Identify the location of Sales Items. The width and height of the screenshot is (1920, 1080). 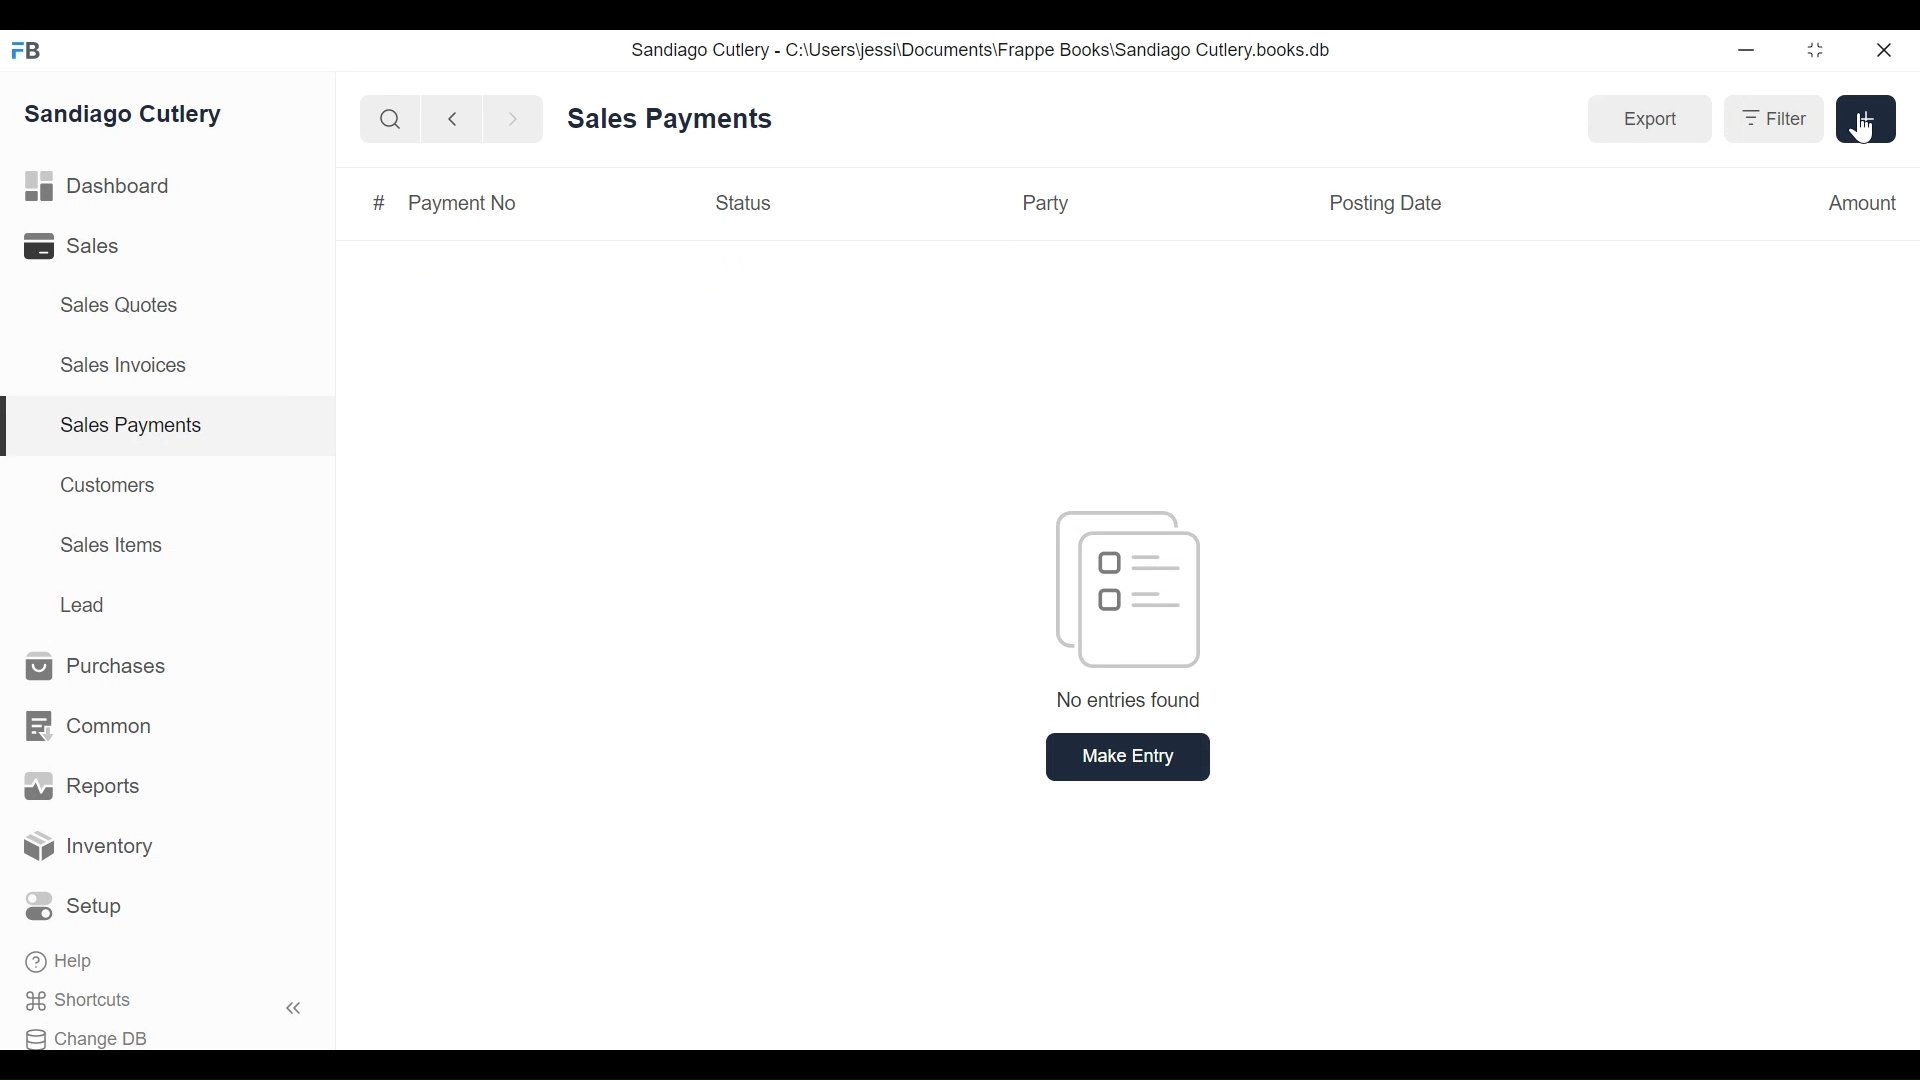
(112, 545).